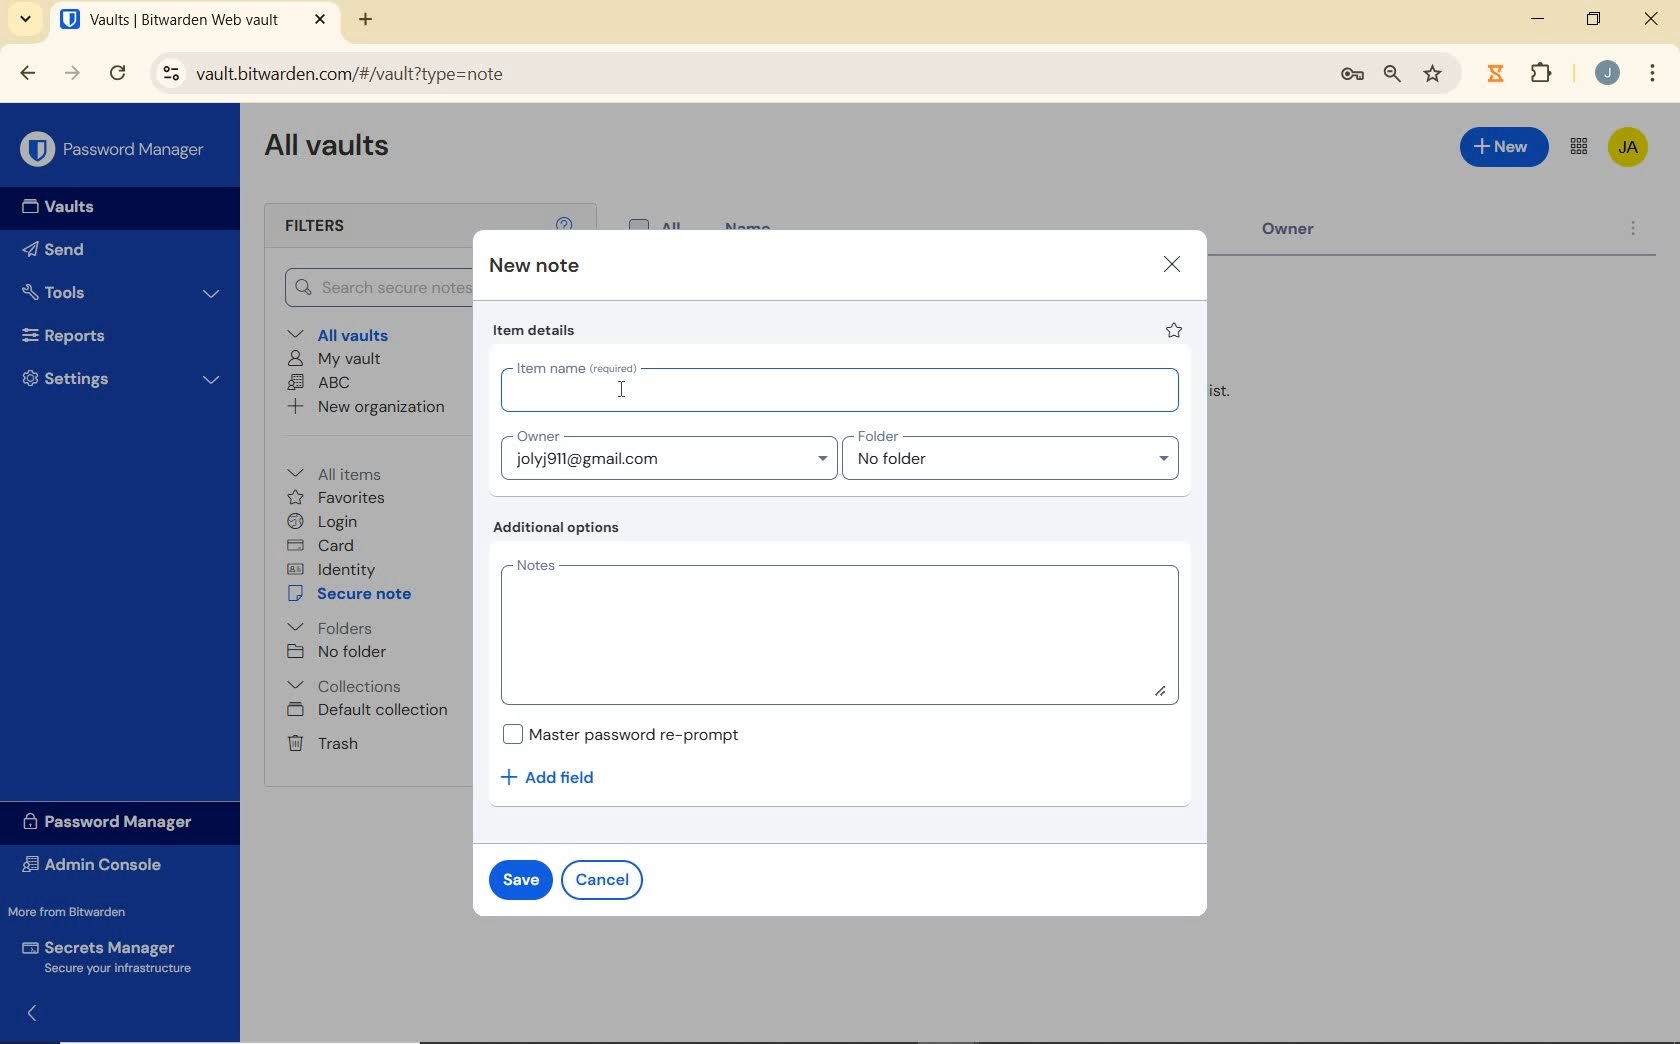 The image size is (1680, 1044). Describe the element at coordinates (838, 629) in the screenshot. I see `notes` at that location.